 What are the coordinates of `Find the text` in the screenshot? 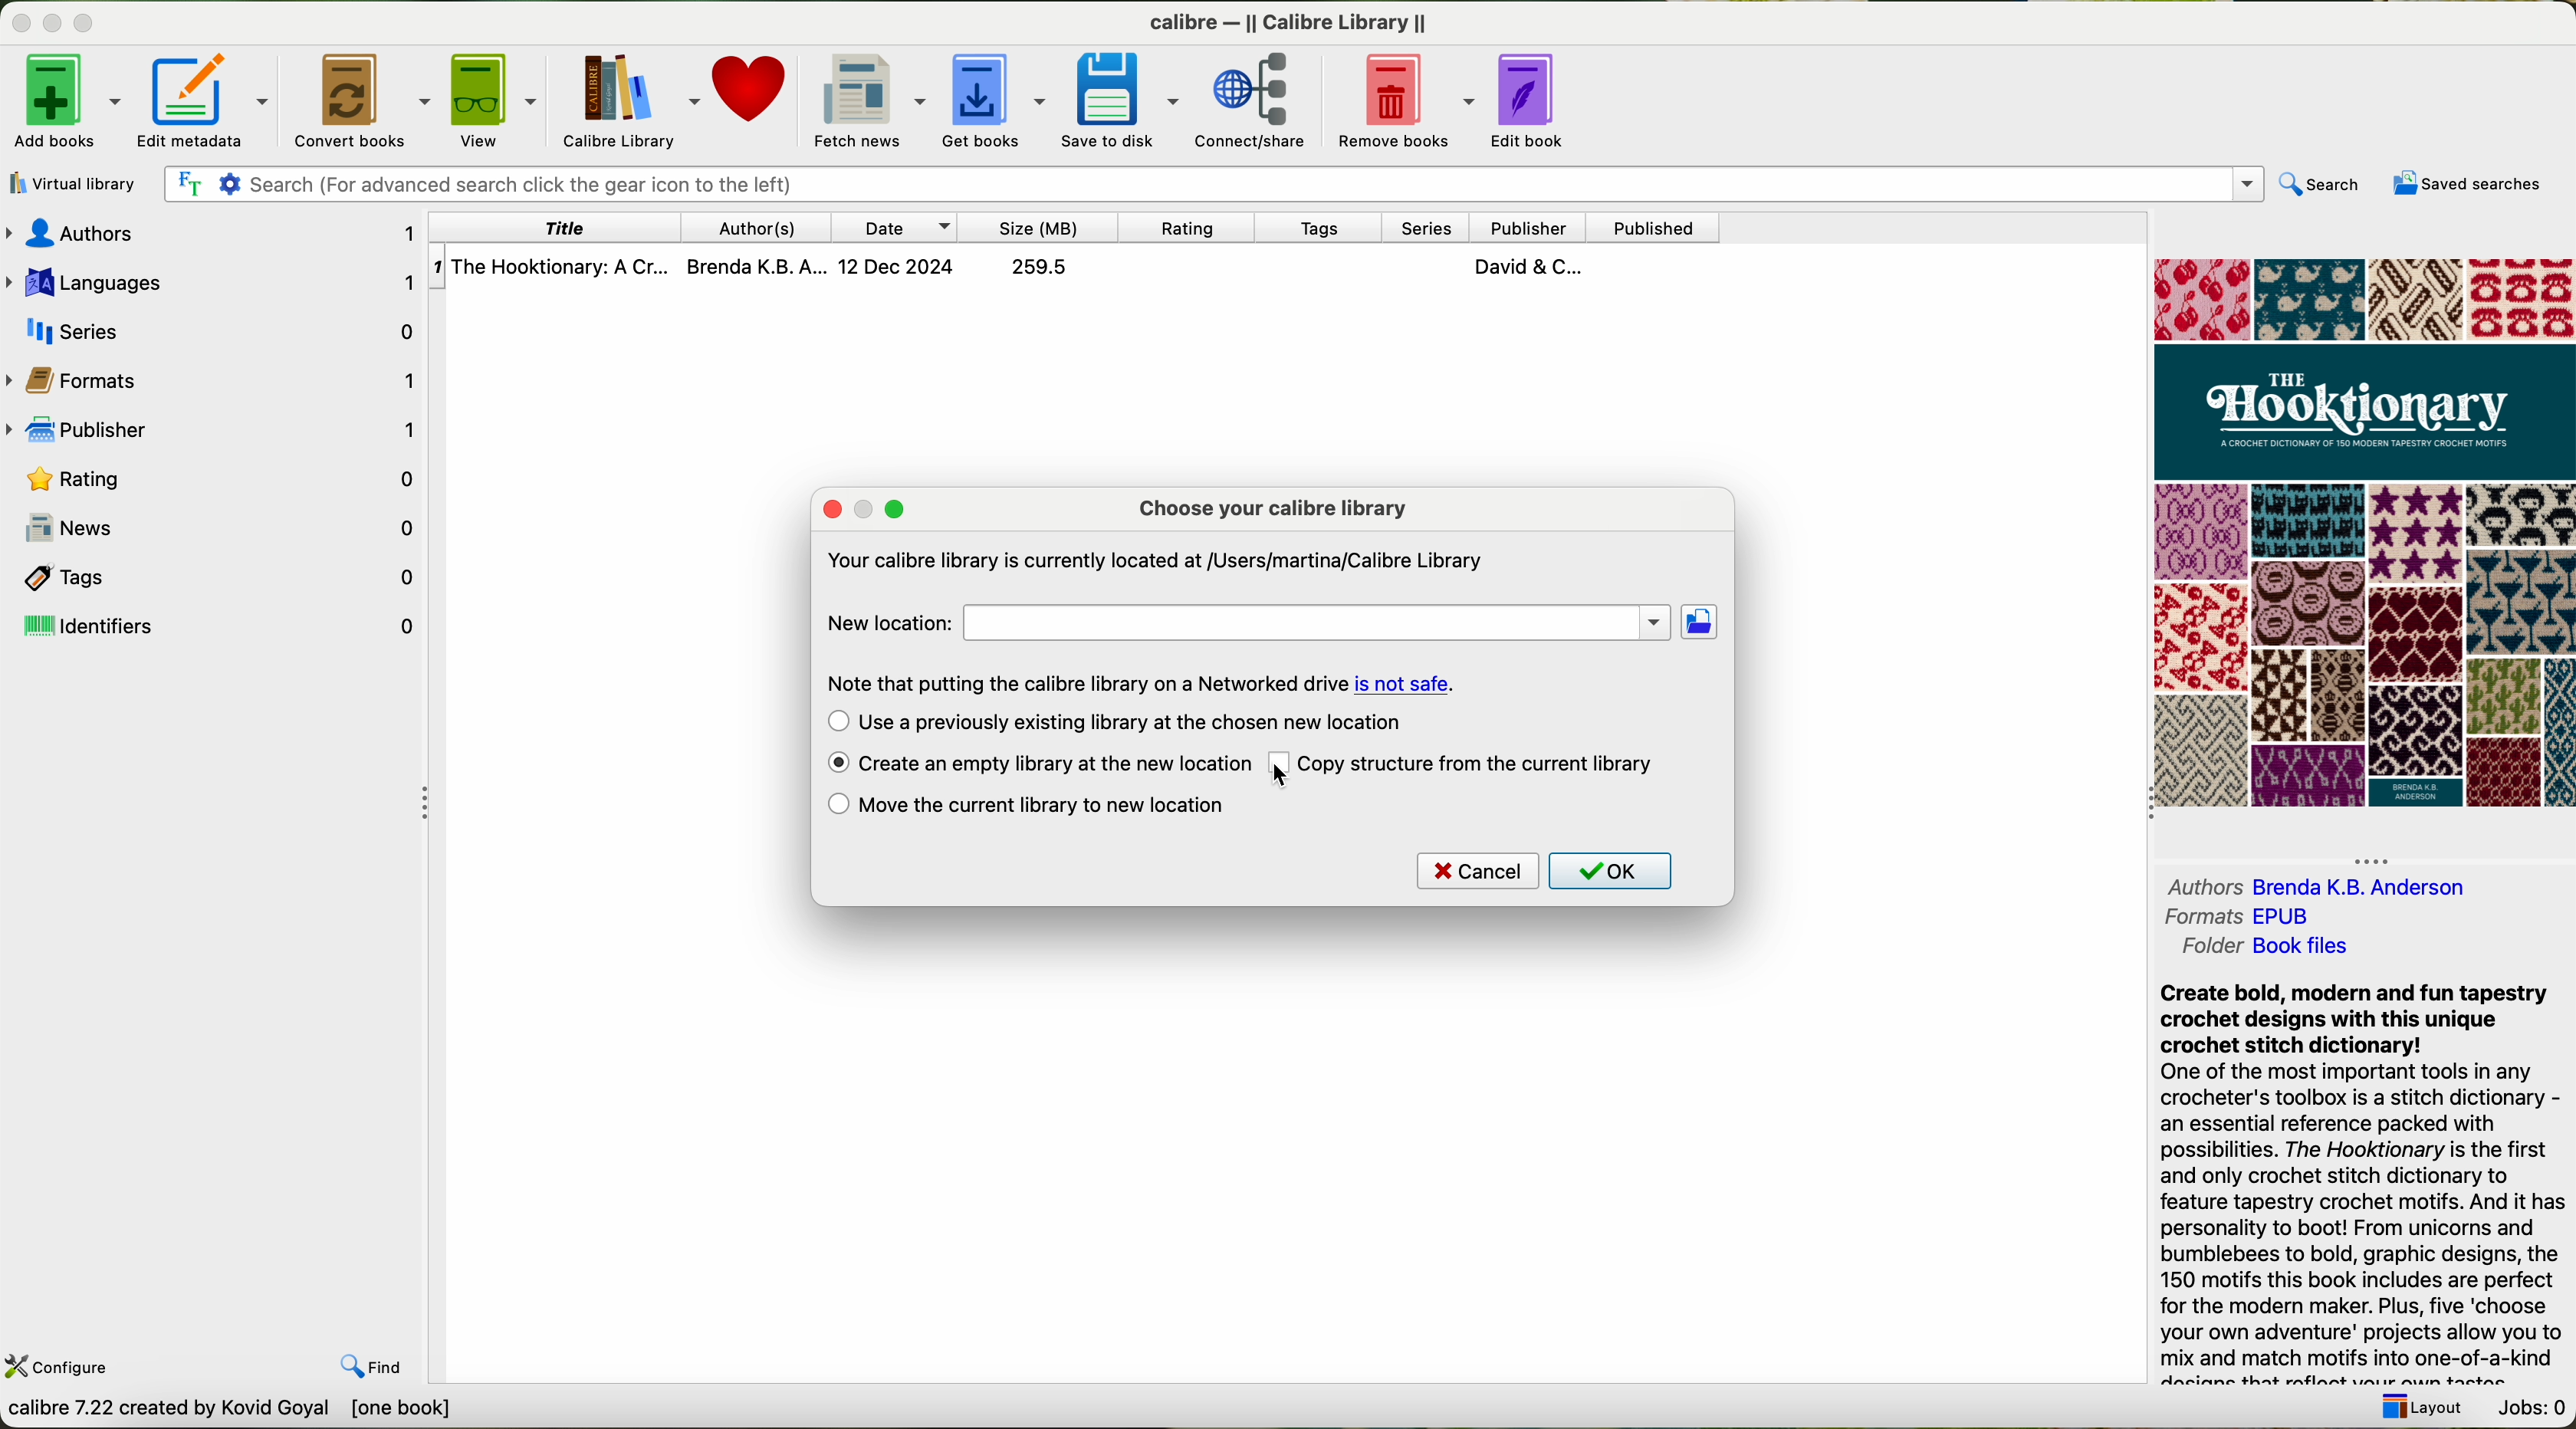 It's located at (187, 181).